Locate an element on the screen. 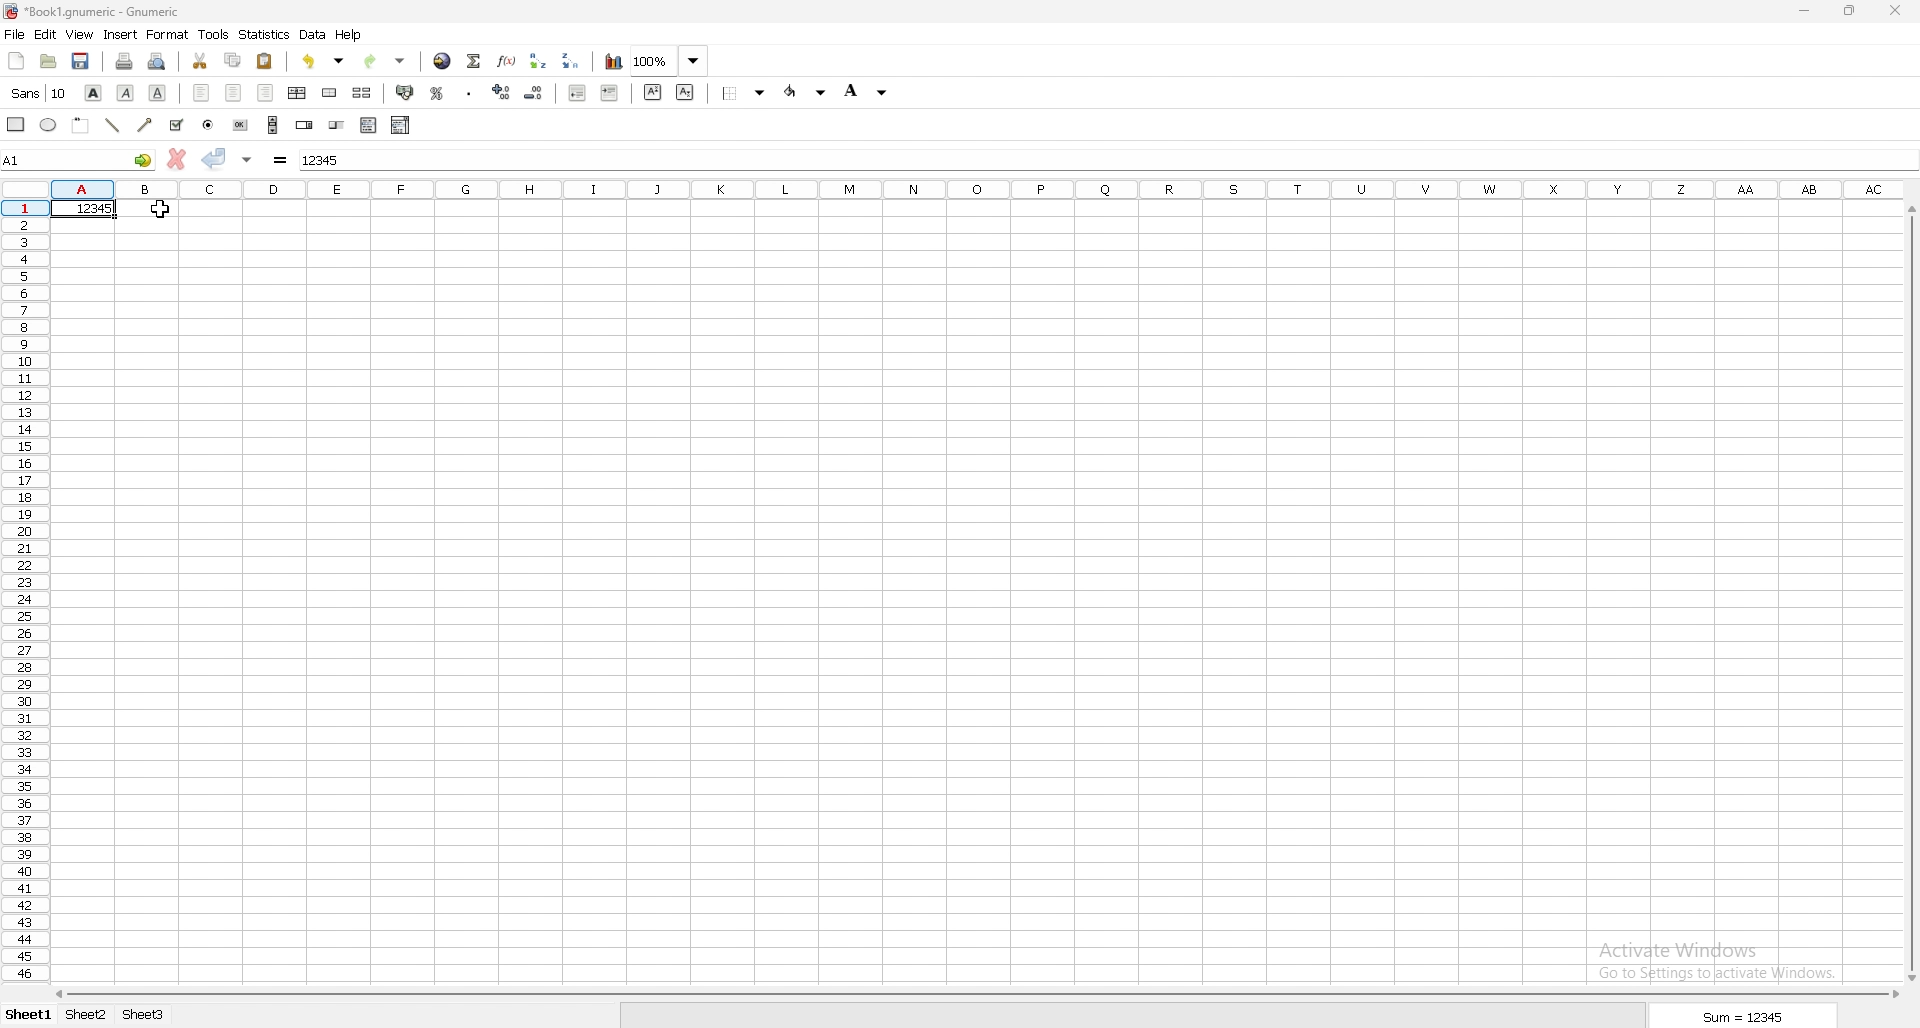 This screenshot has height=1028, width=1920. open is located at coordinates (47, 62).